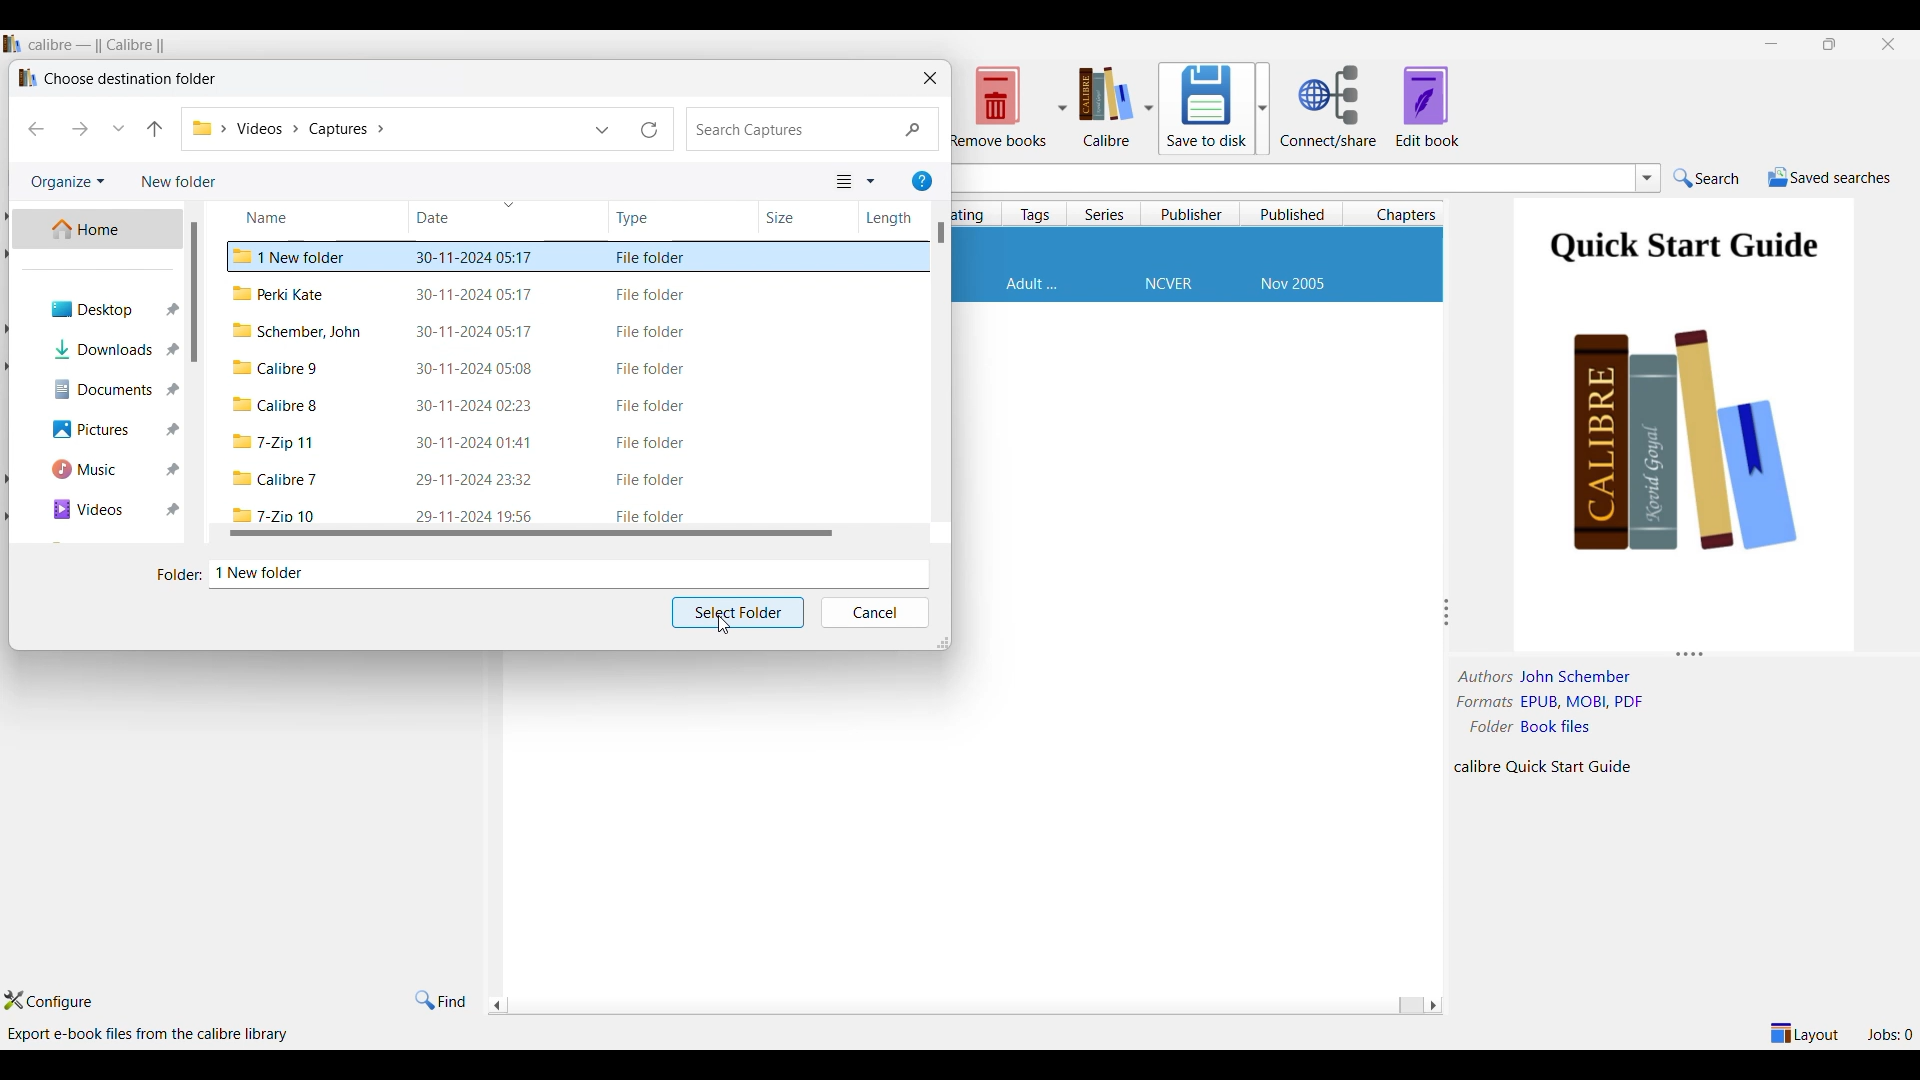  Describe the element at coordinates (653, 332) in the screenshot. I see `file folder` at that location.